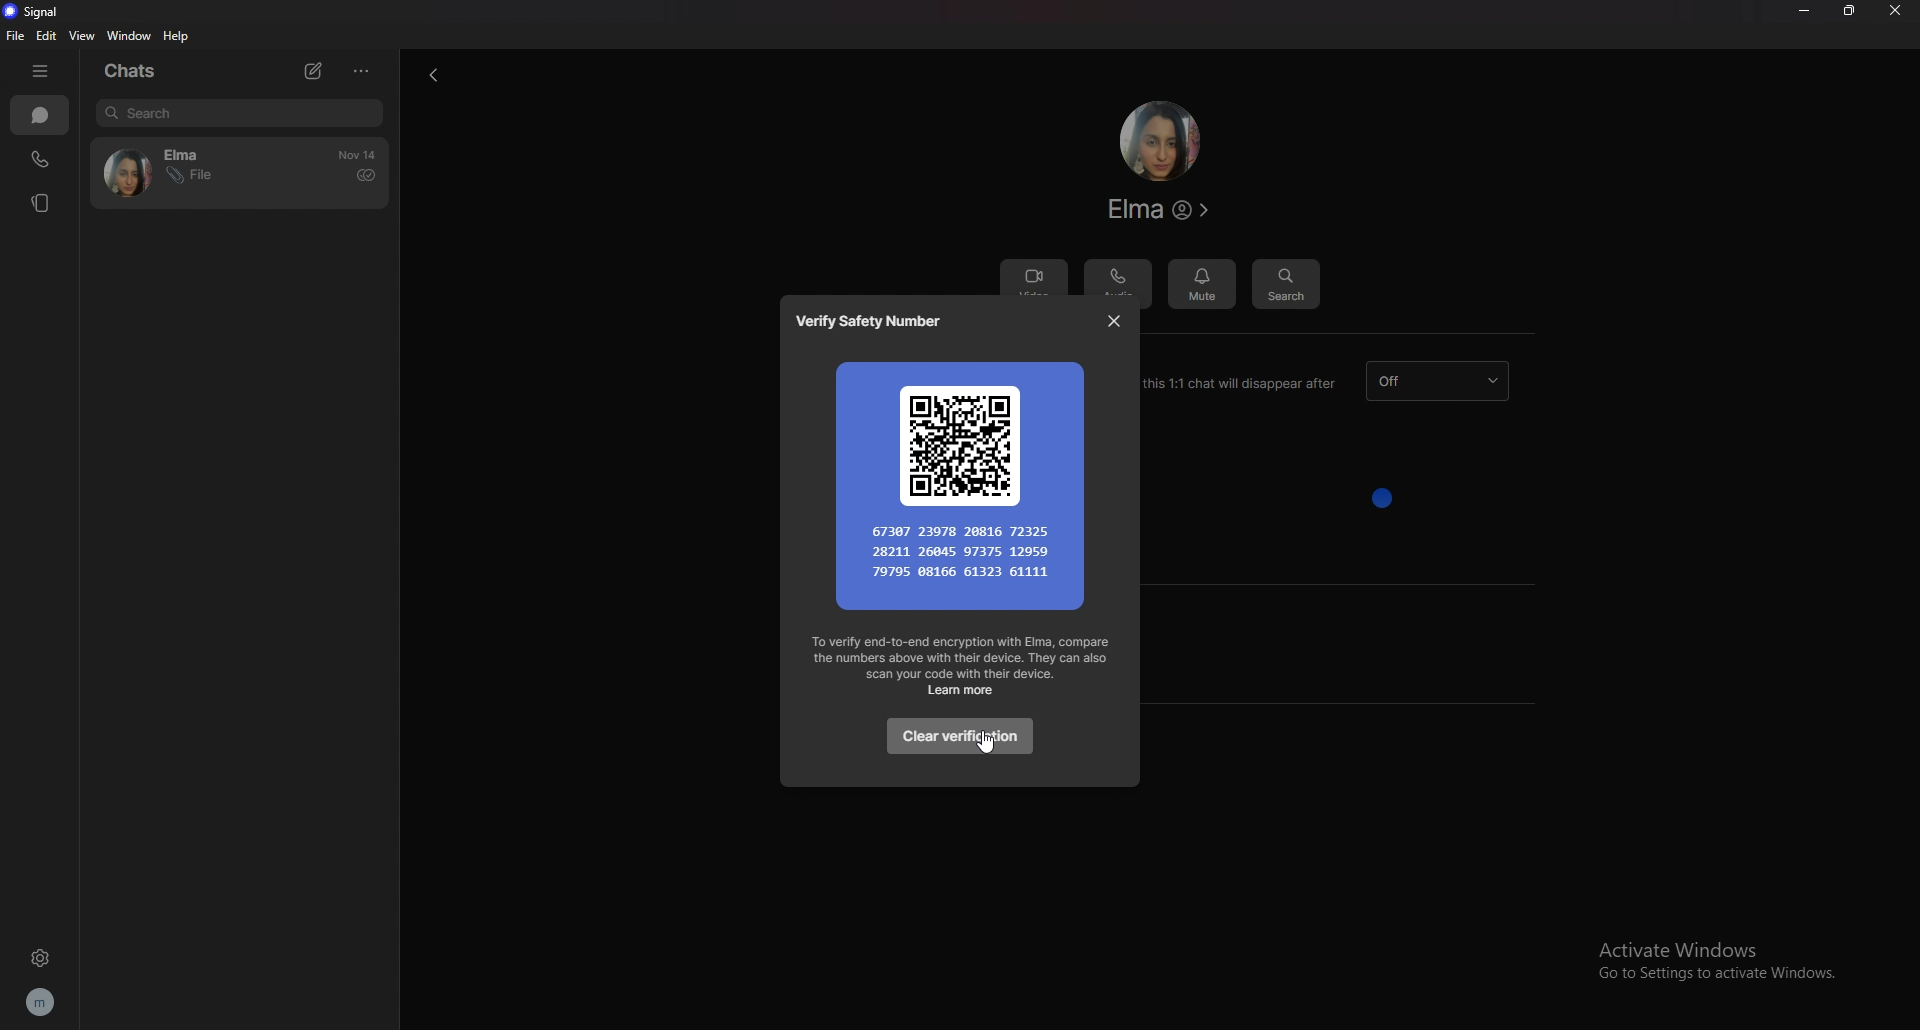 The image size is (1920, 1030). Describe the element at coordinates (317, 71) in the screenshot. I see `new chat` at that location.